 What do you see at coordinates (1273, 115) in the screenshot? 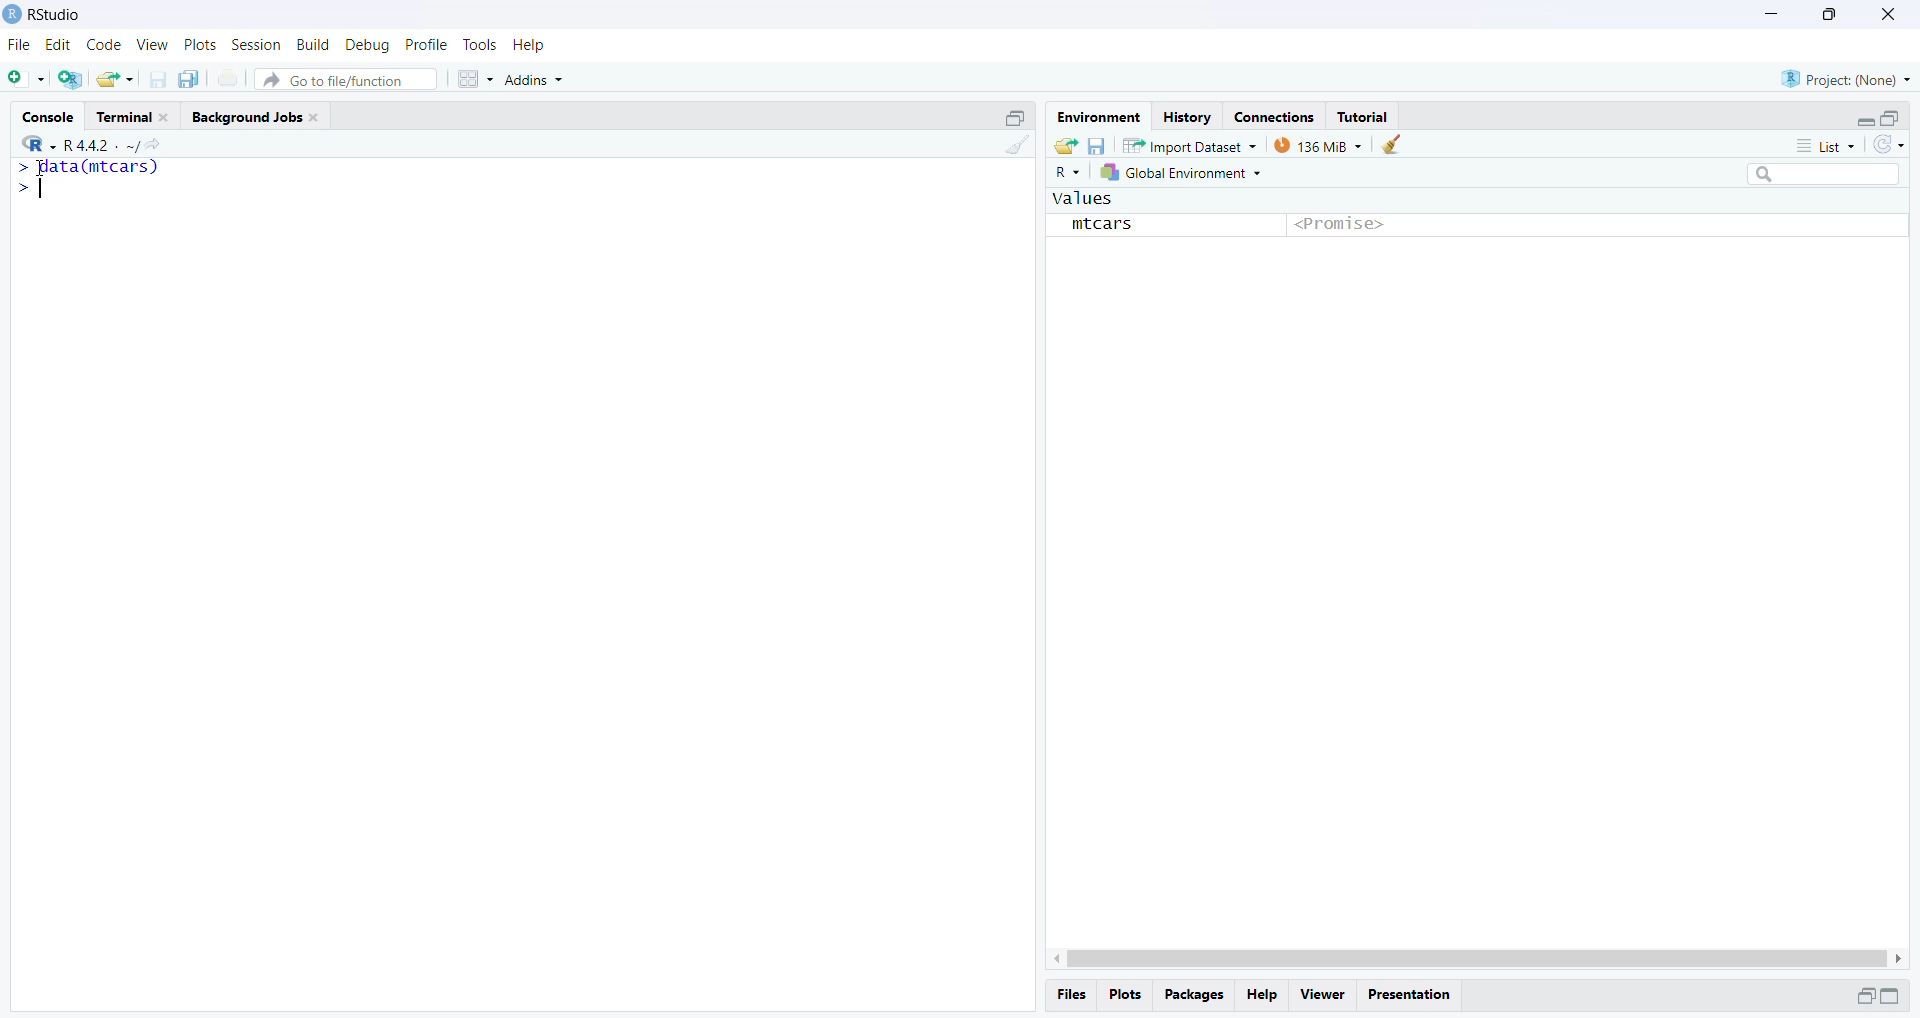
I see `Connections` at bounding box center [1273, 115].